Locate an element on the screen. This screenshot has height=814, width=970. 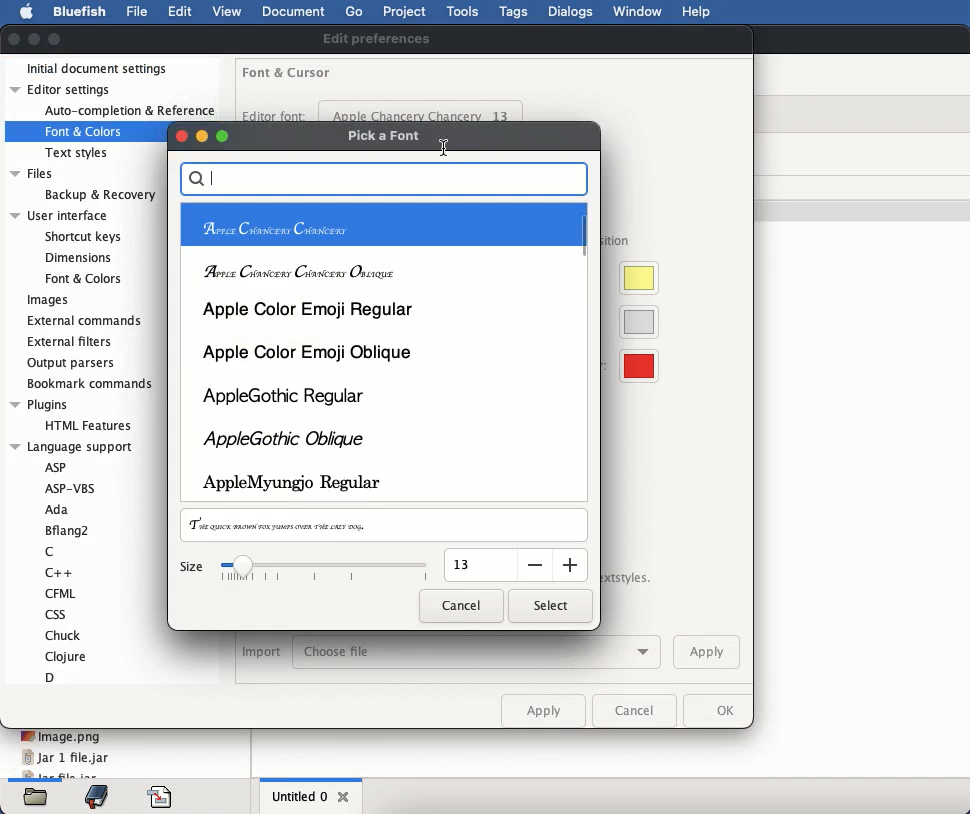
language support is located at coordinates (84, 563).